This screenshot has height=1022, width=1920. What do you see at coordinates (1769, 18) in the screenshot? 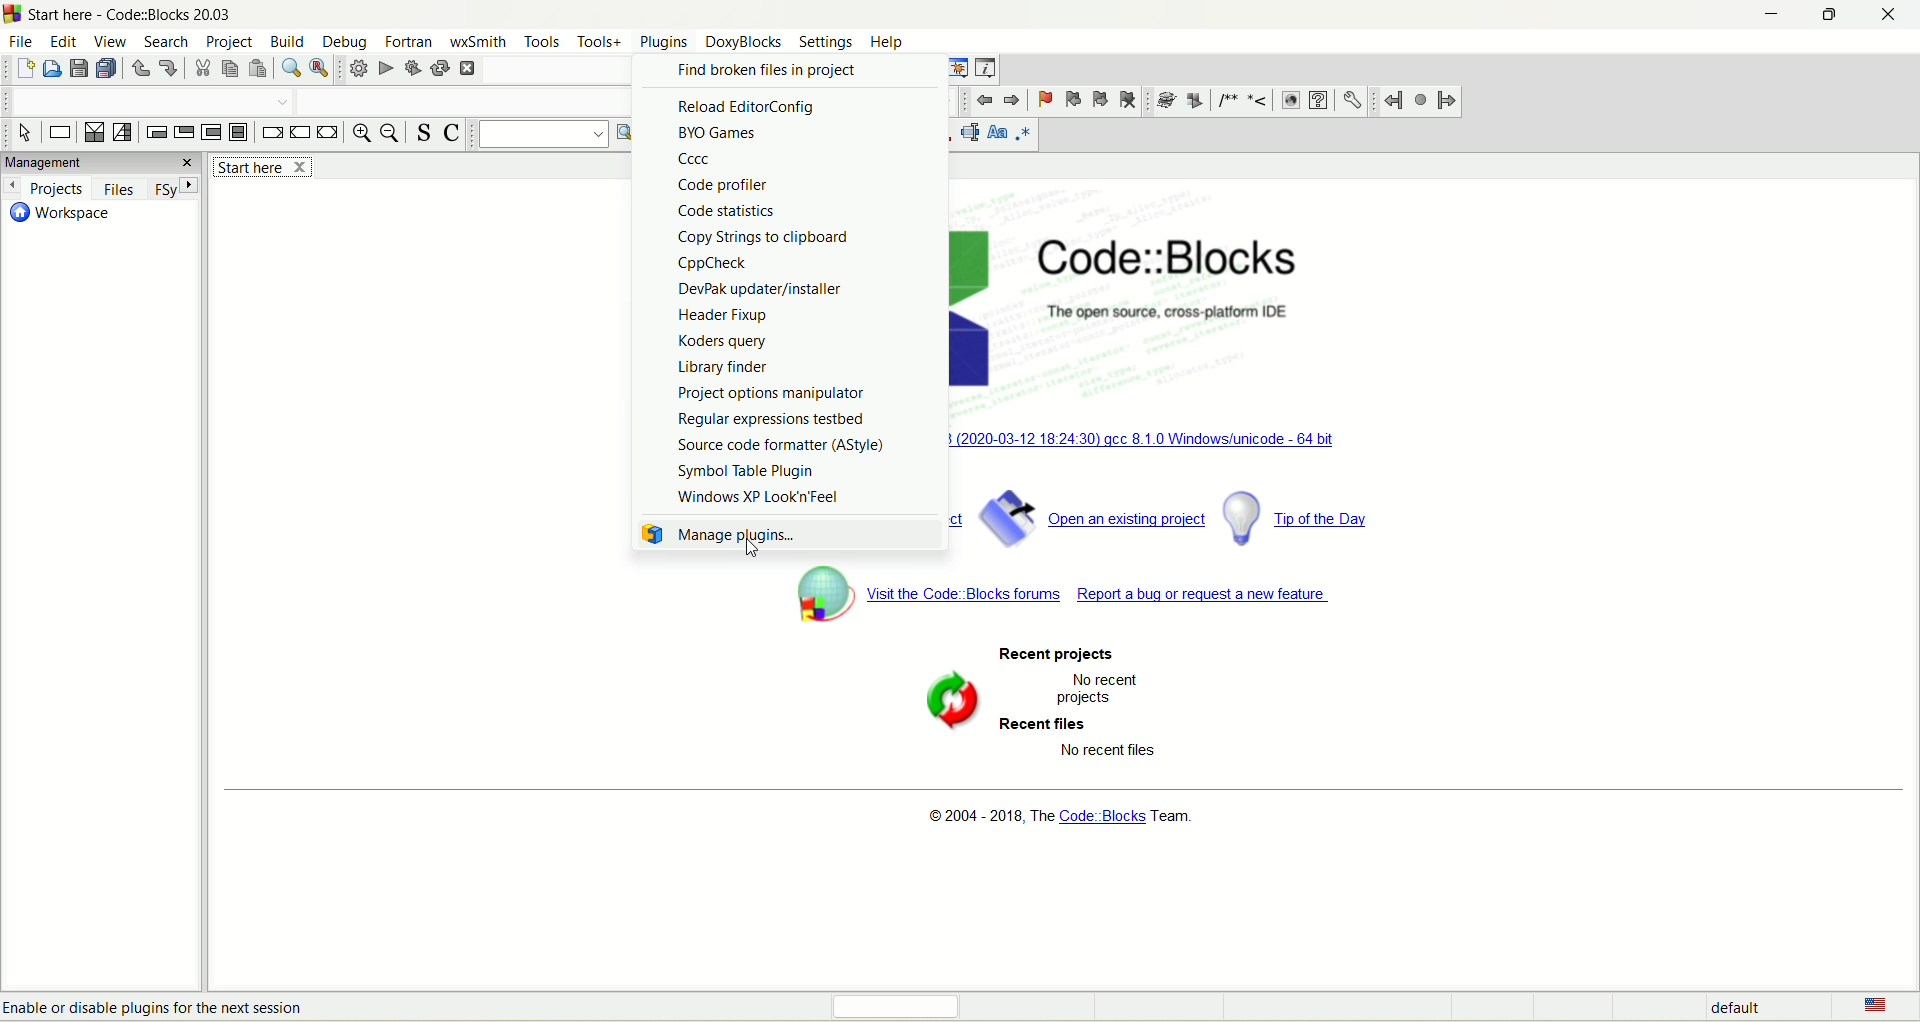
I see `minimize` at bounding box center [1769, 18].